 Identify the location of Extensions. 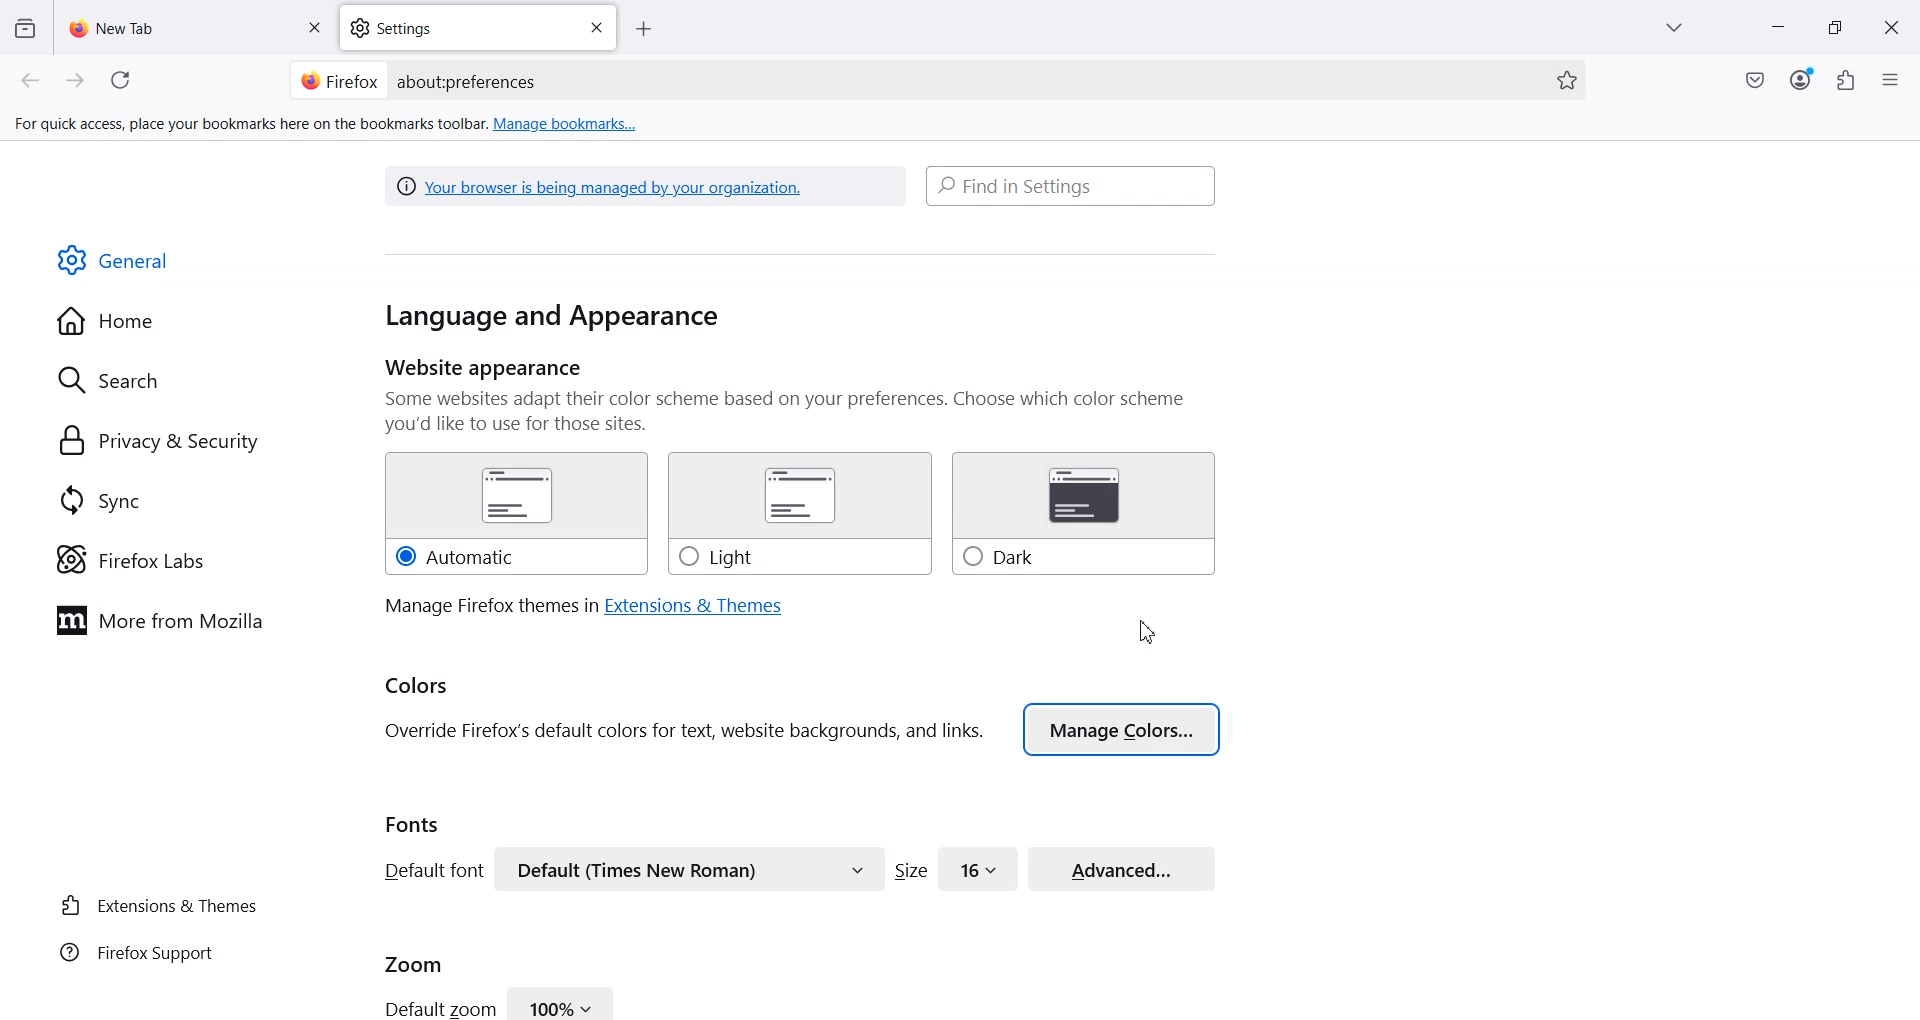
(1847, 80).